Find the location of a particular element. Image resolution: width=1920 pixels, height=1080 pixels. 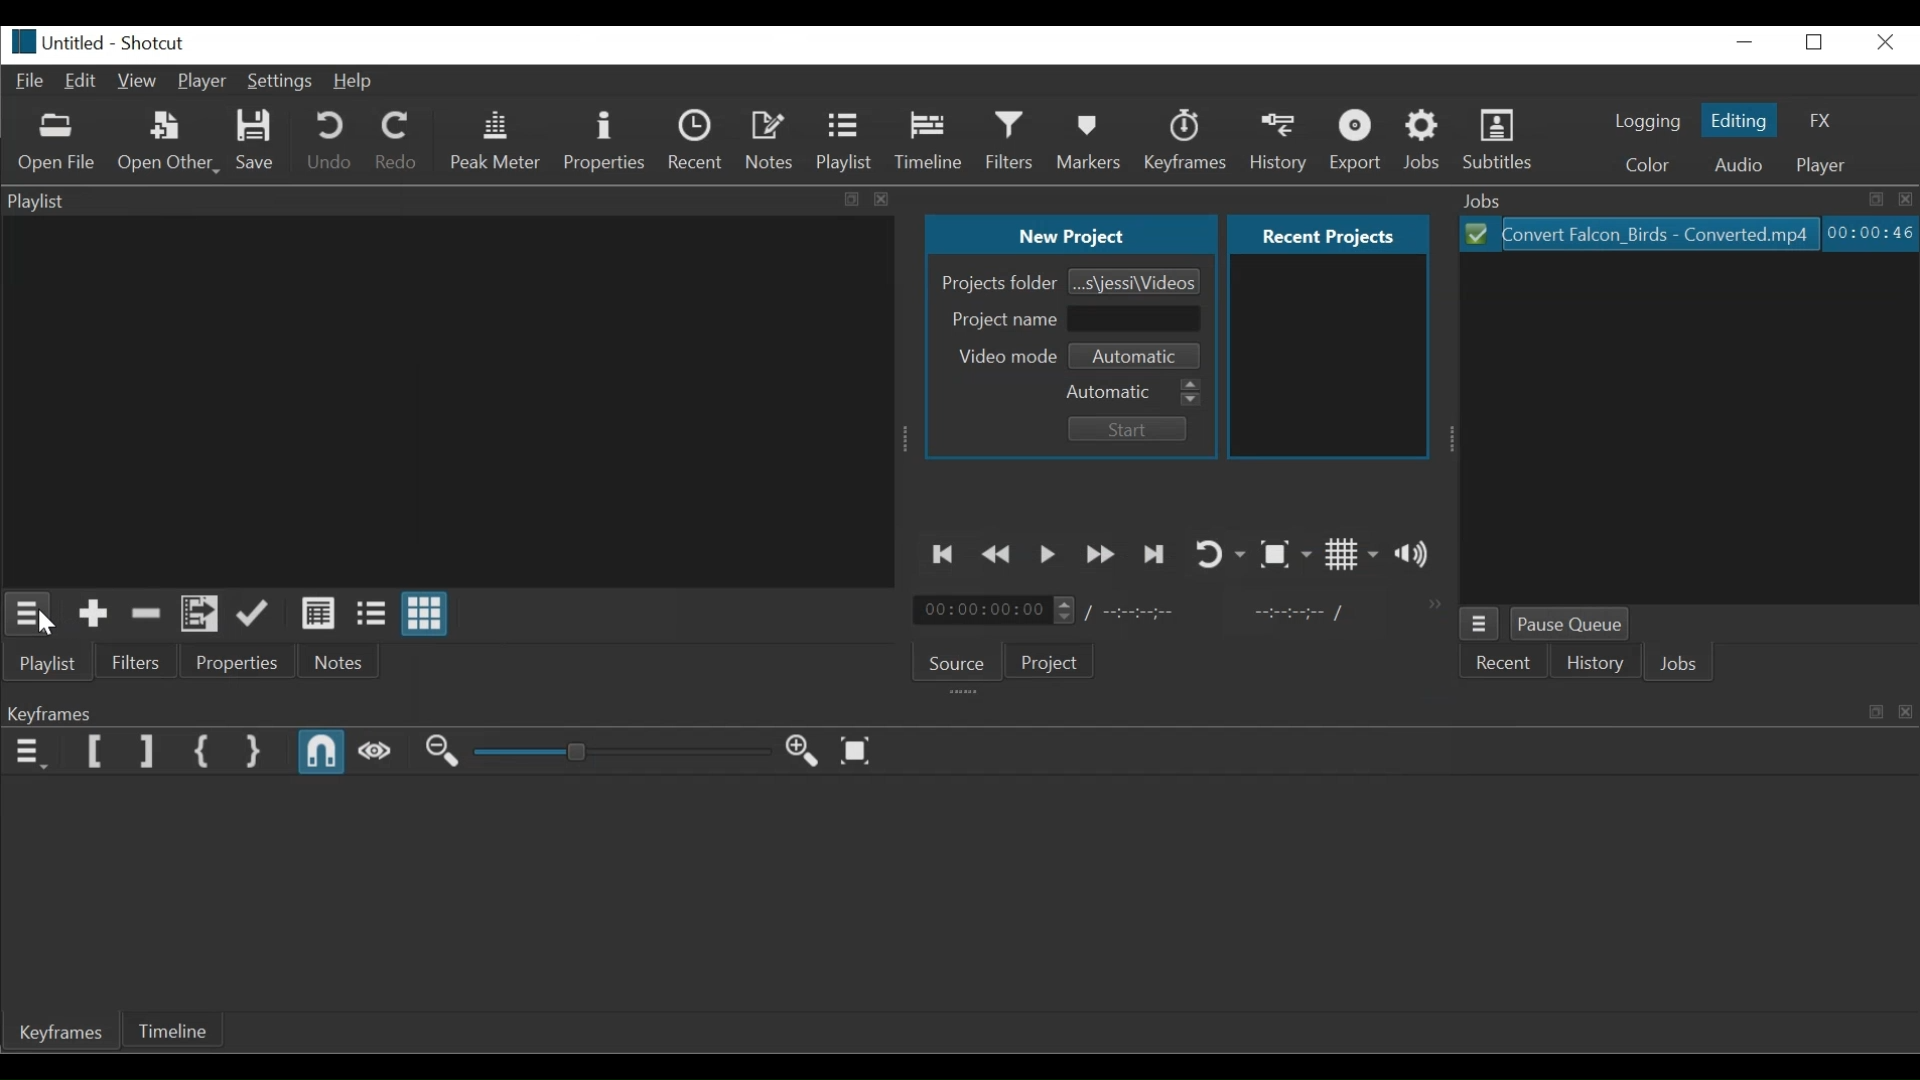

Zoom keyframe in is located at coordinates (440, 750).